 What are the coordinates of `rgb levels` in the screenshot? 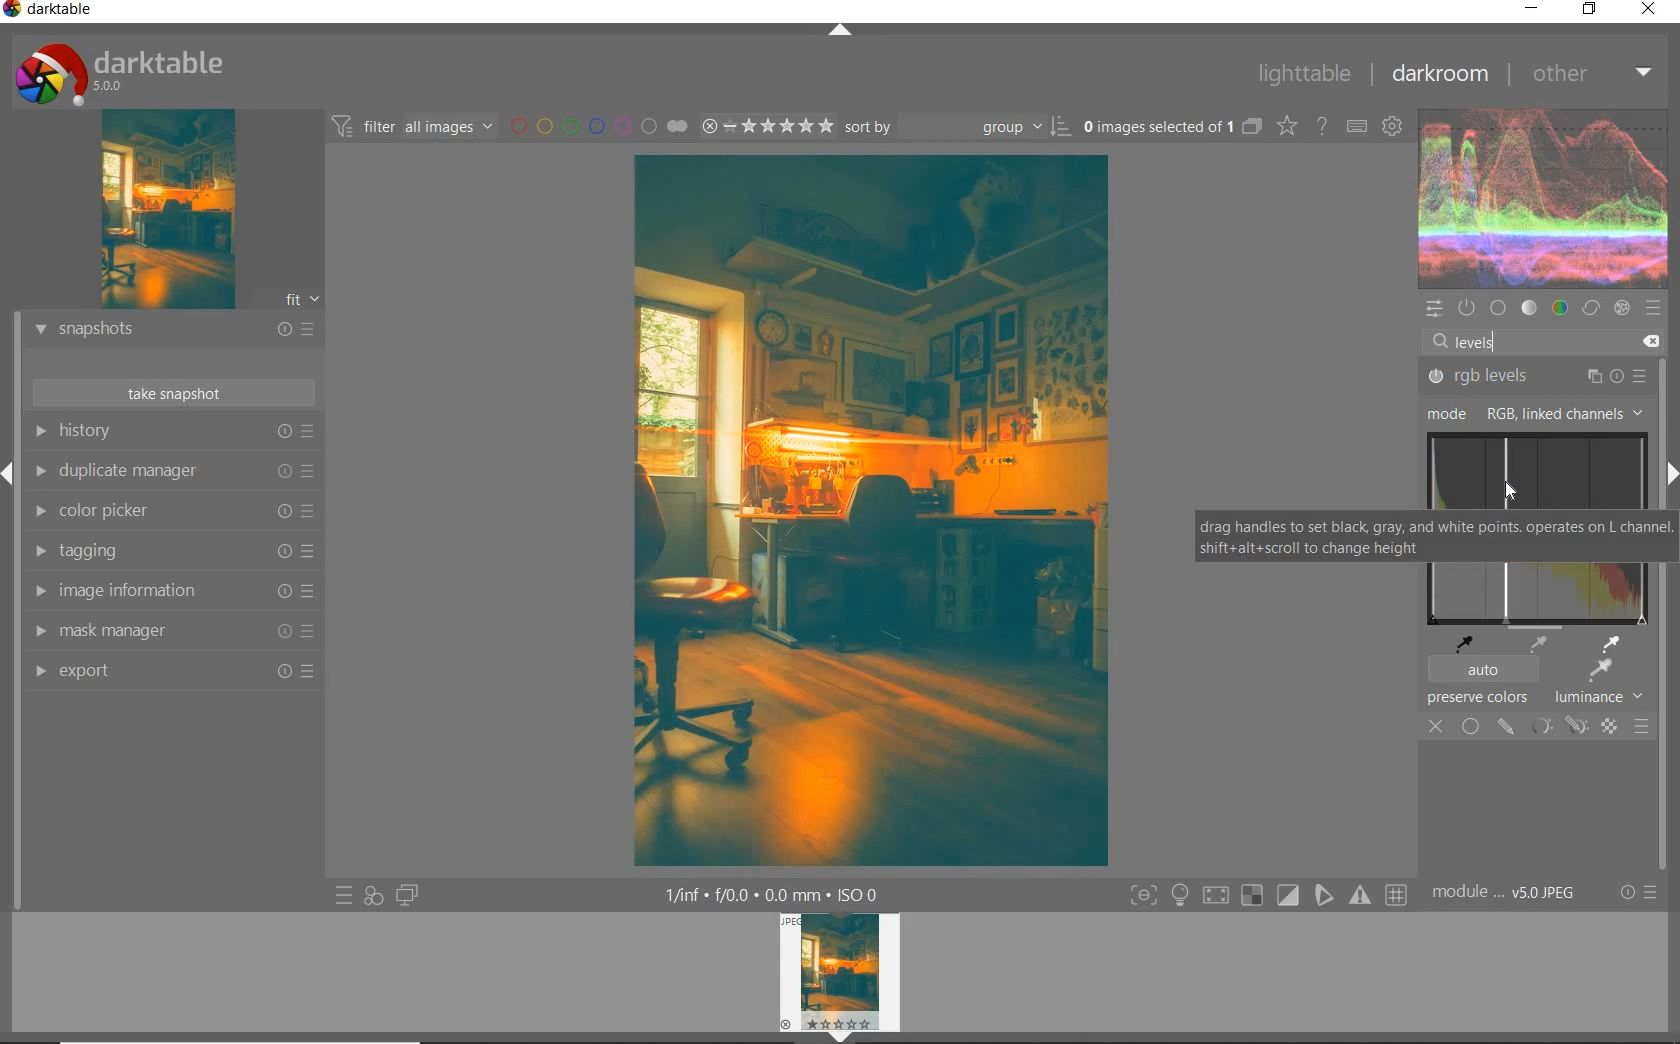 It's located at (1535, 377).